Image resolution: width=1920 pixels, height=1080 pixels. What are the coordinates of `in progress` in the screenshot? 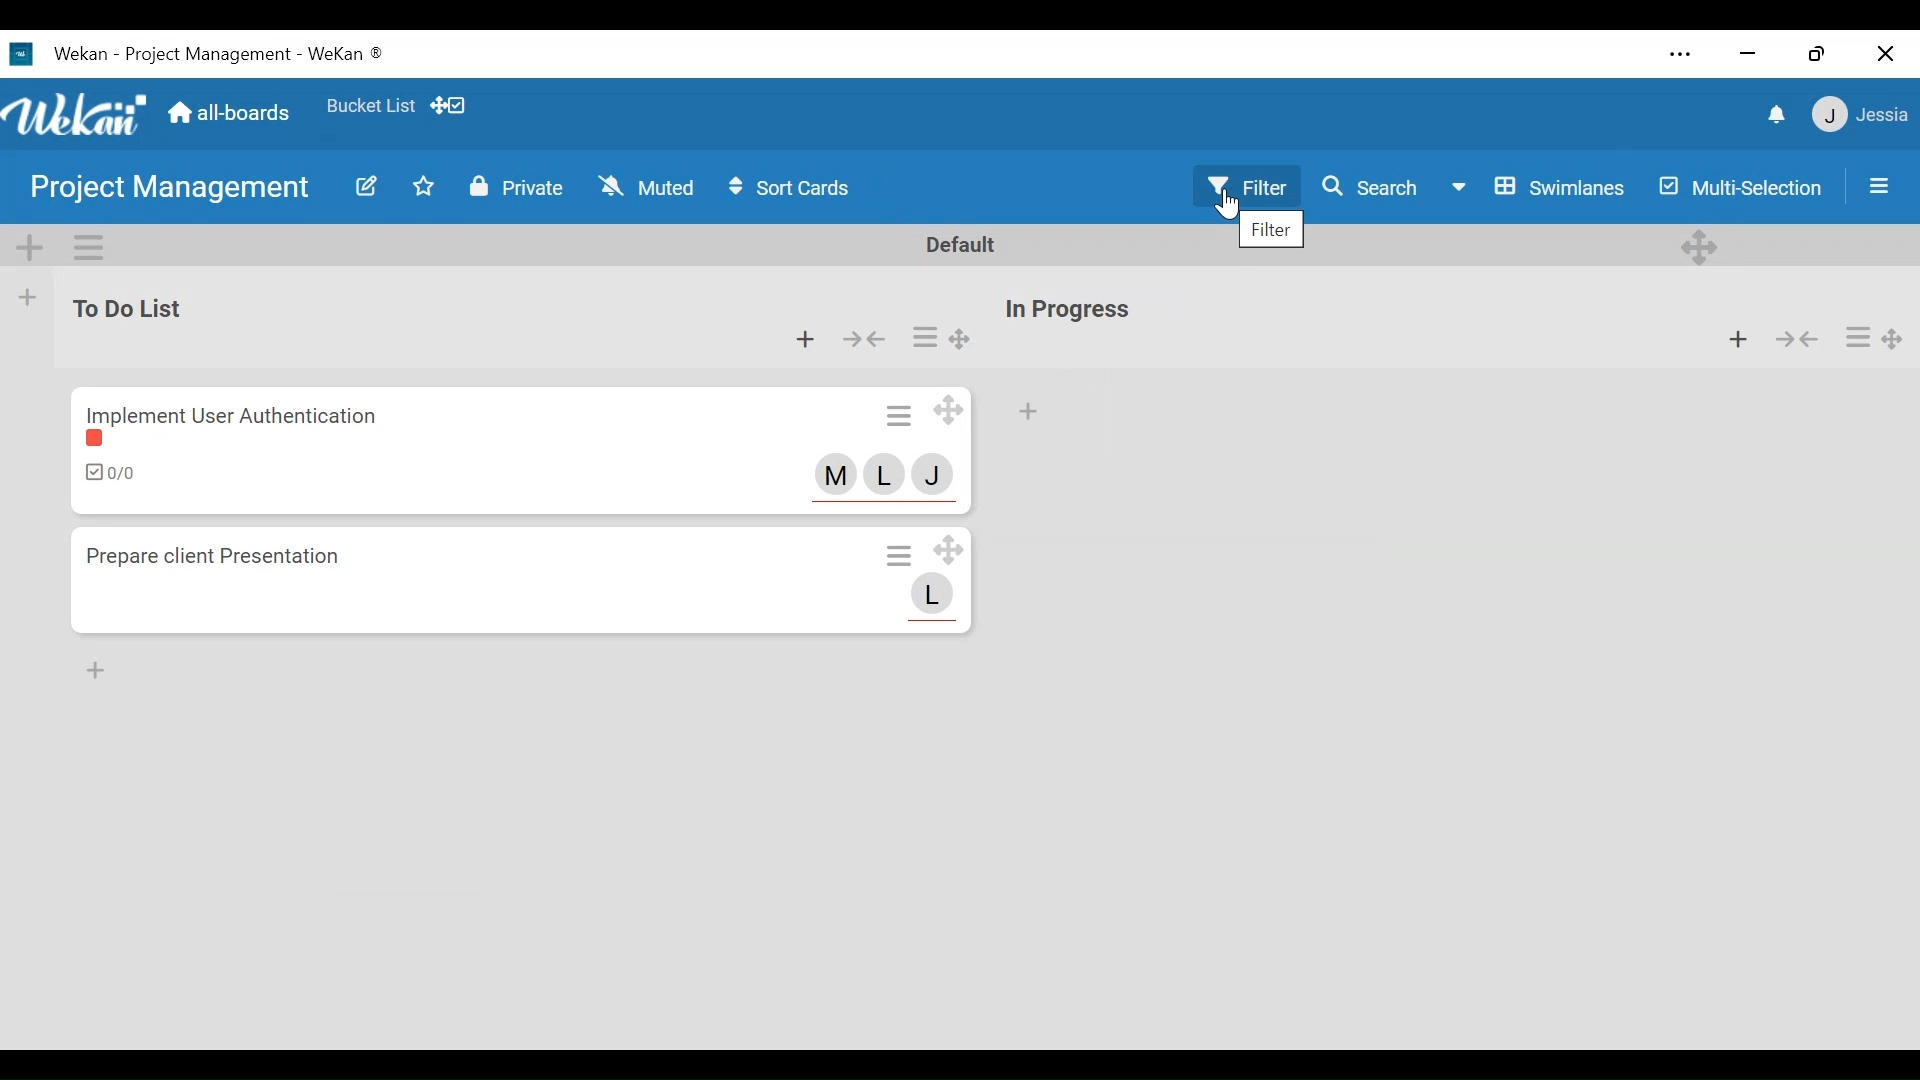 It's located at (1080, 306).